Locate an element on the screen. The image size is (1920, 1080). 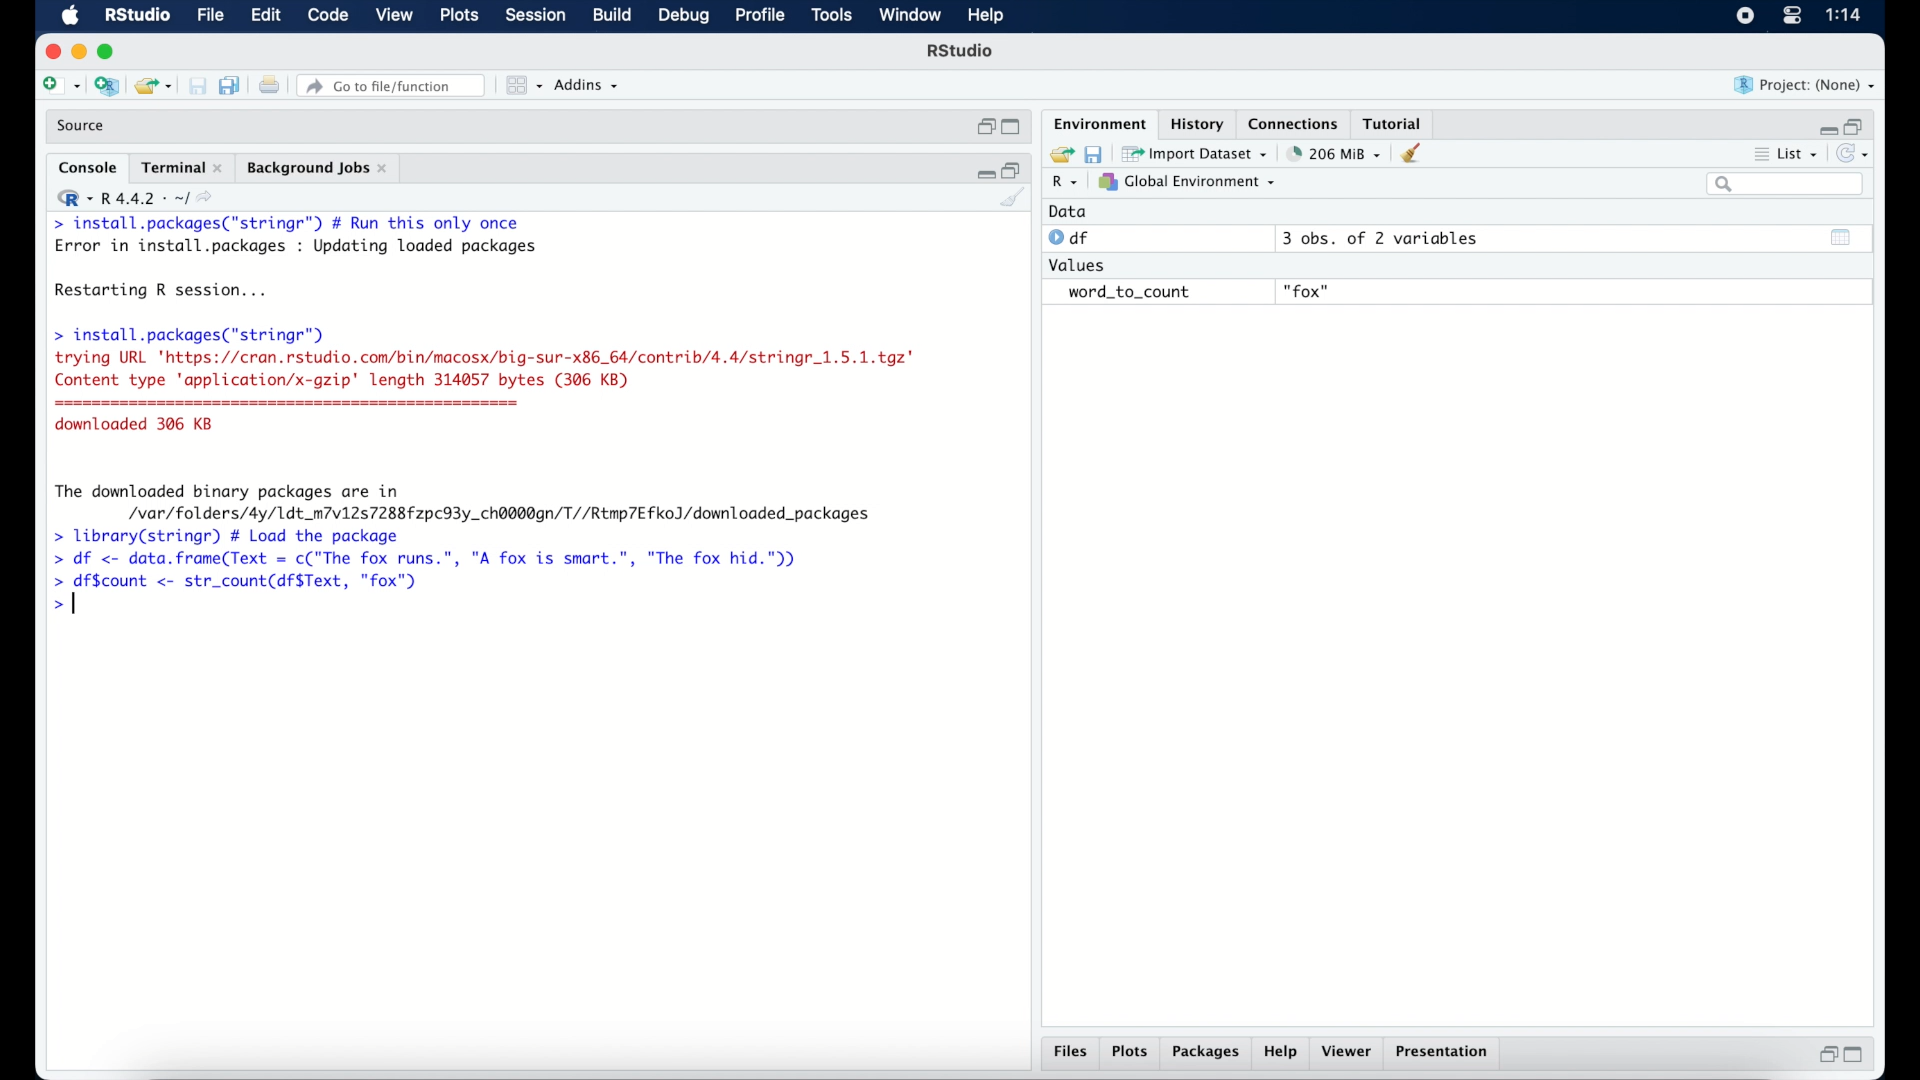
global environment is located at coordinates (1187, 181).